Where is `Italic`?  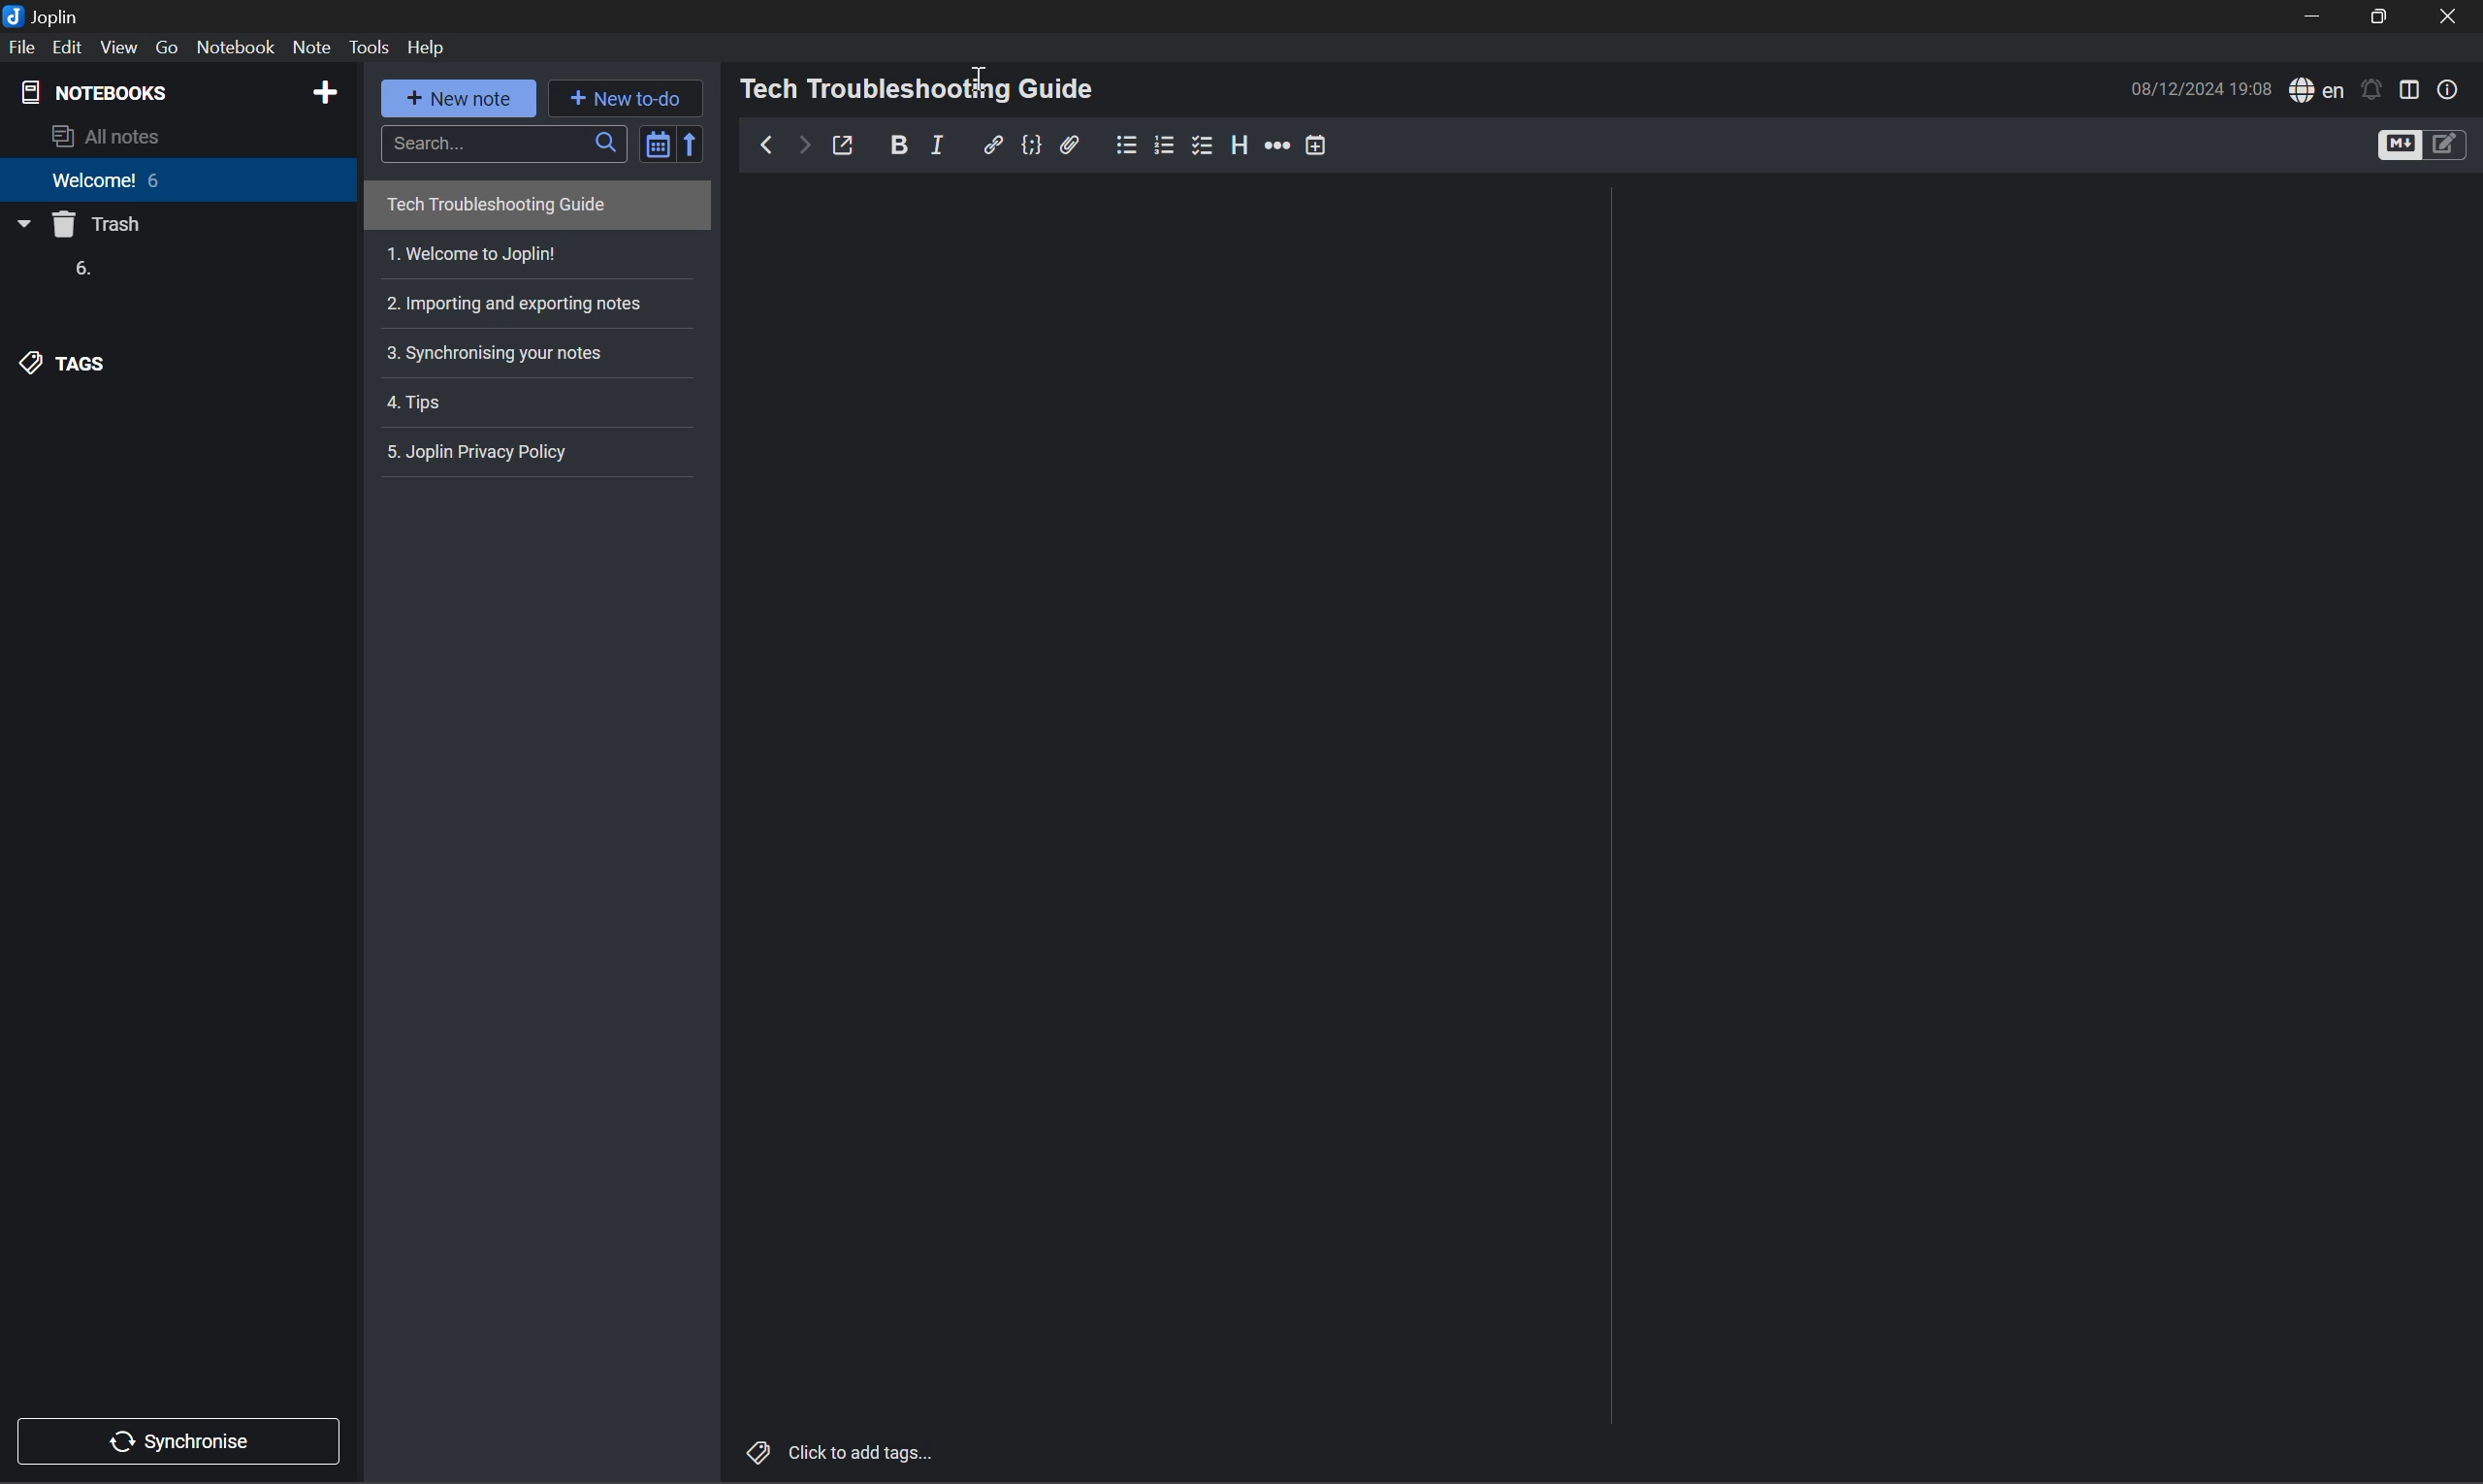
Italic is located at coordinates (942, 144).